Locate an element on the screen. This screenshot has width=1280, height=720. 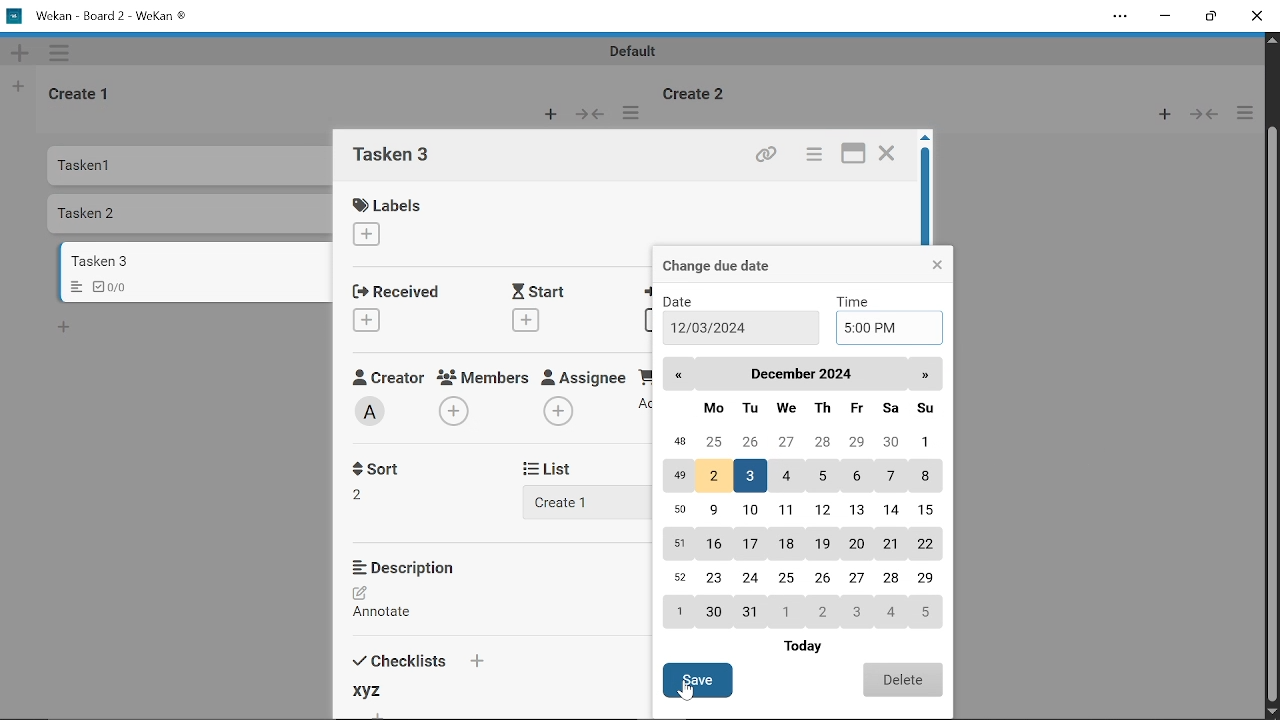
Create 2 is located at coordinates (700, 92).